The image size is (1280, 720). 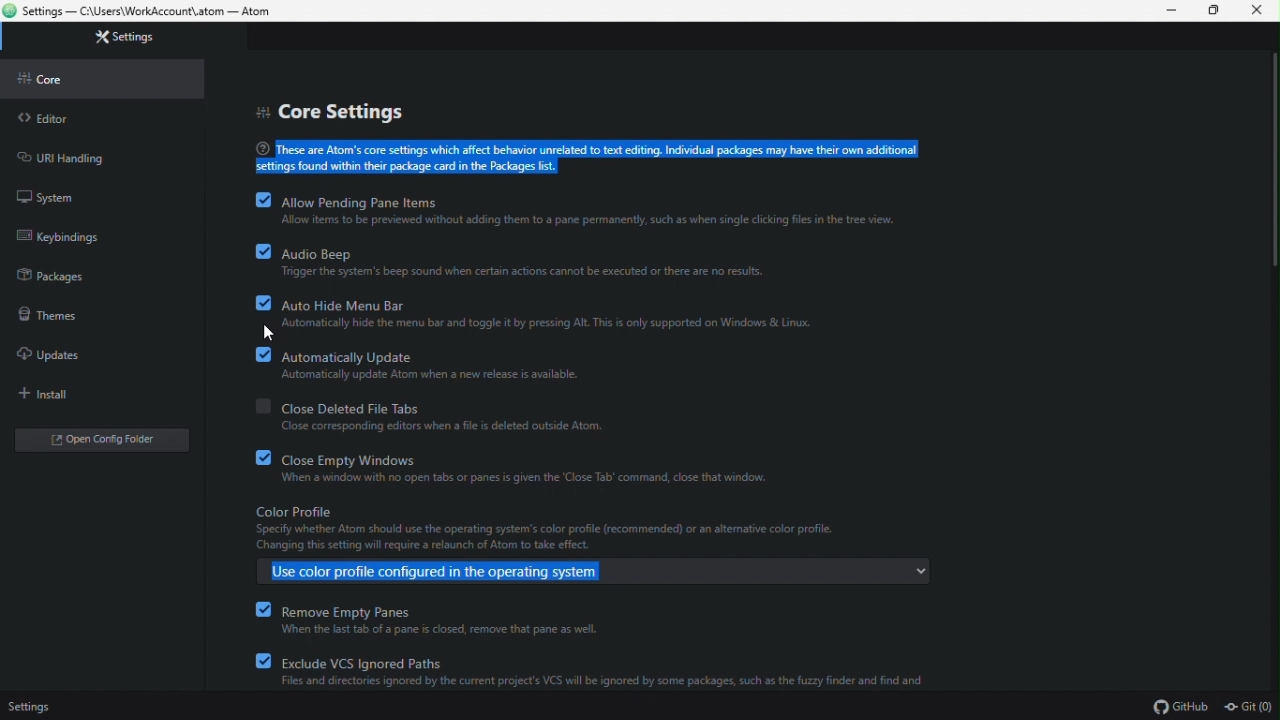 I want to click on Allow Pending Pane Items
Allow tems to be previewed without adding them to a pane permanently, such as when single clicking files in the tree view., so click(x=623, y=210).